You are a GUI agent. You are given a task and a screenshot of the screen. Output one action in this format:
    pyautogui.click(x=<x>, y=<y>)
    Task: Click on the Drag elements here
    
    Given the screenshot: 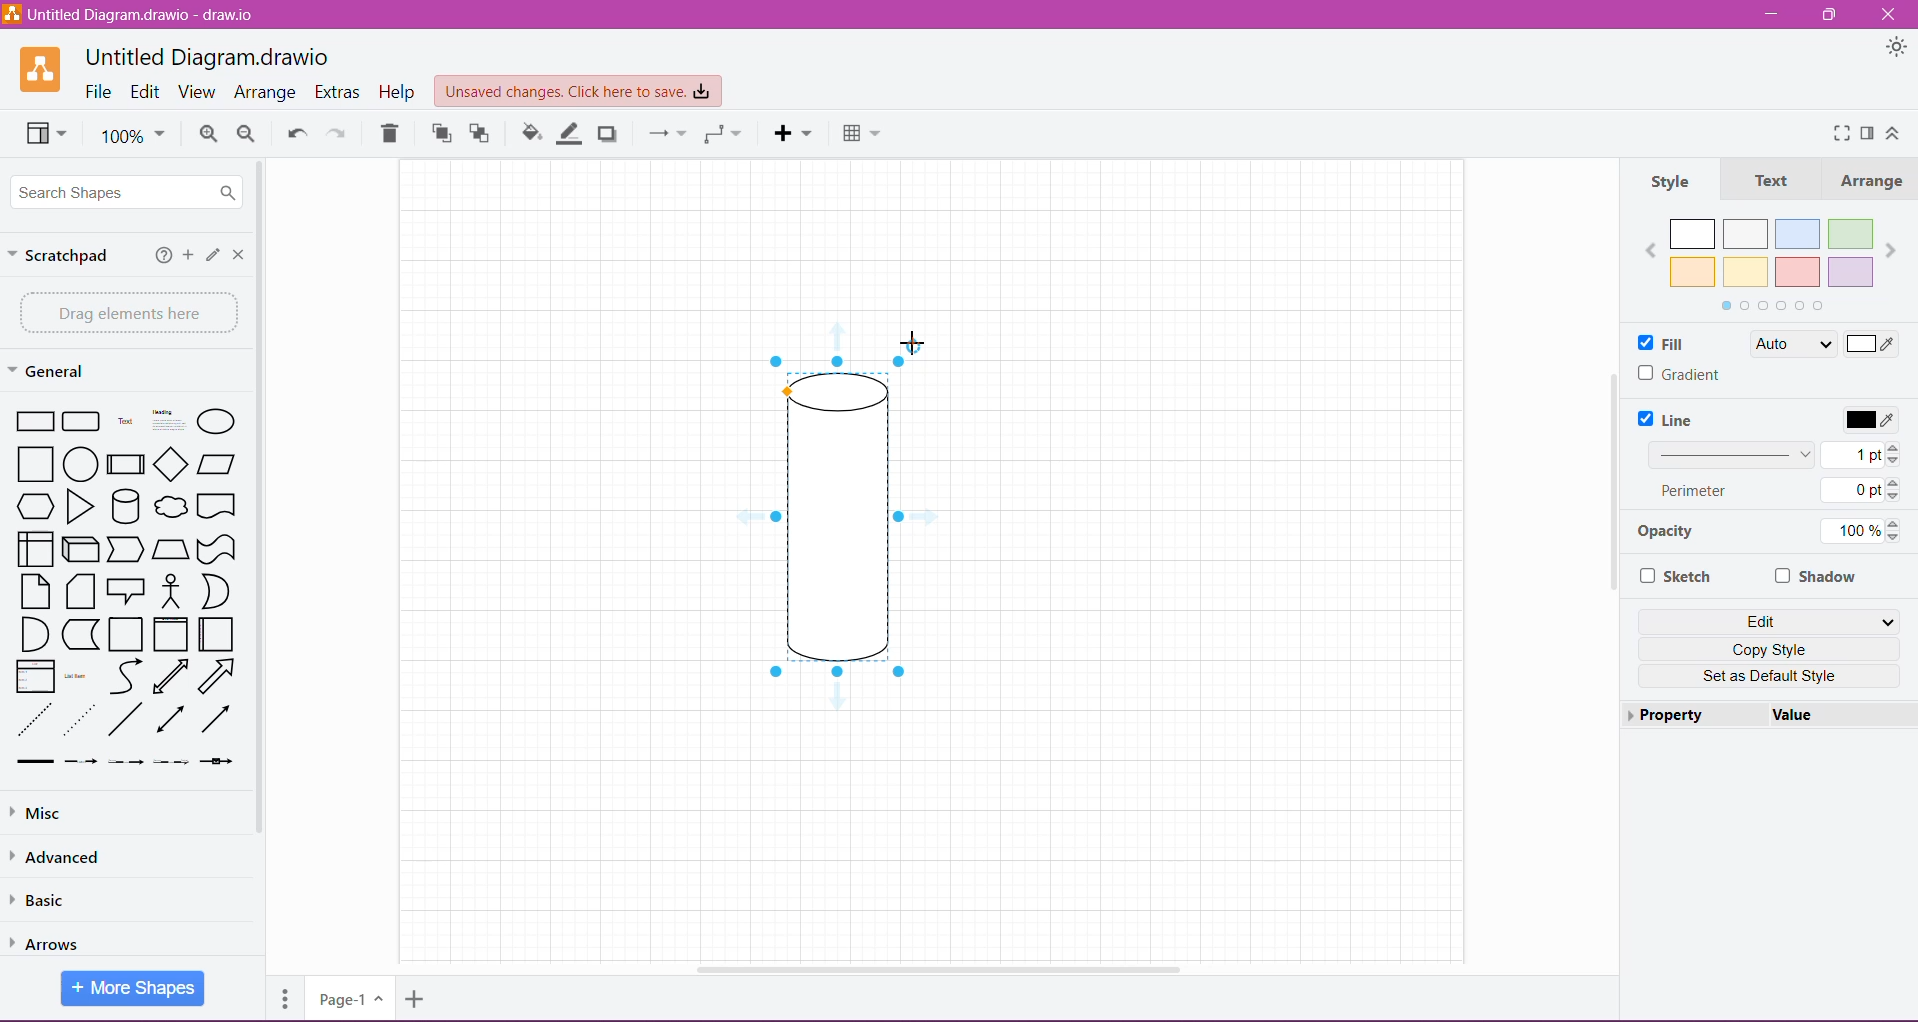 What is the action you would take?
    pyautogui.click(x=124, y=312)
    